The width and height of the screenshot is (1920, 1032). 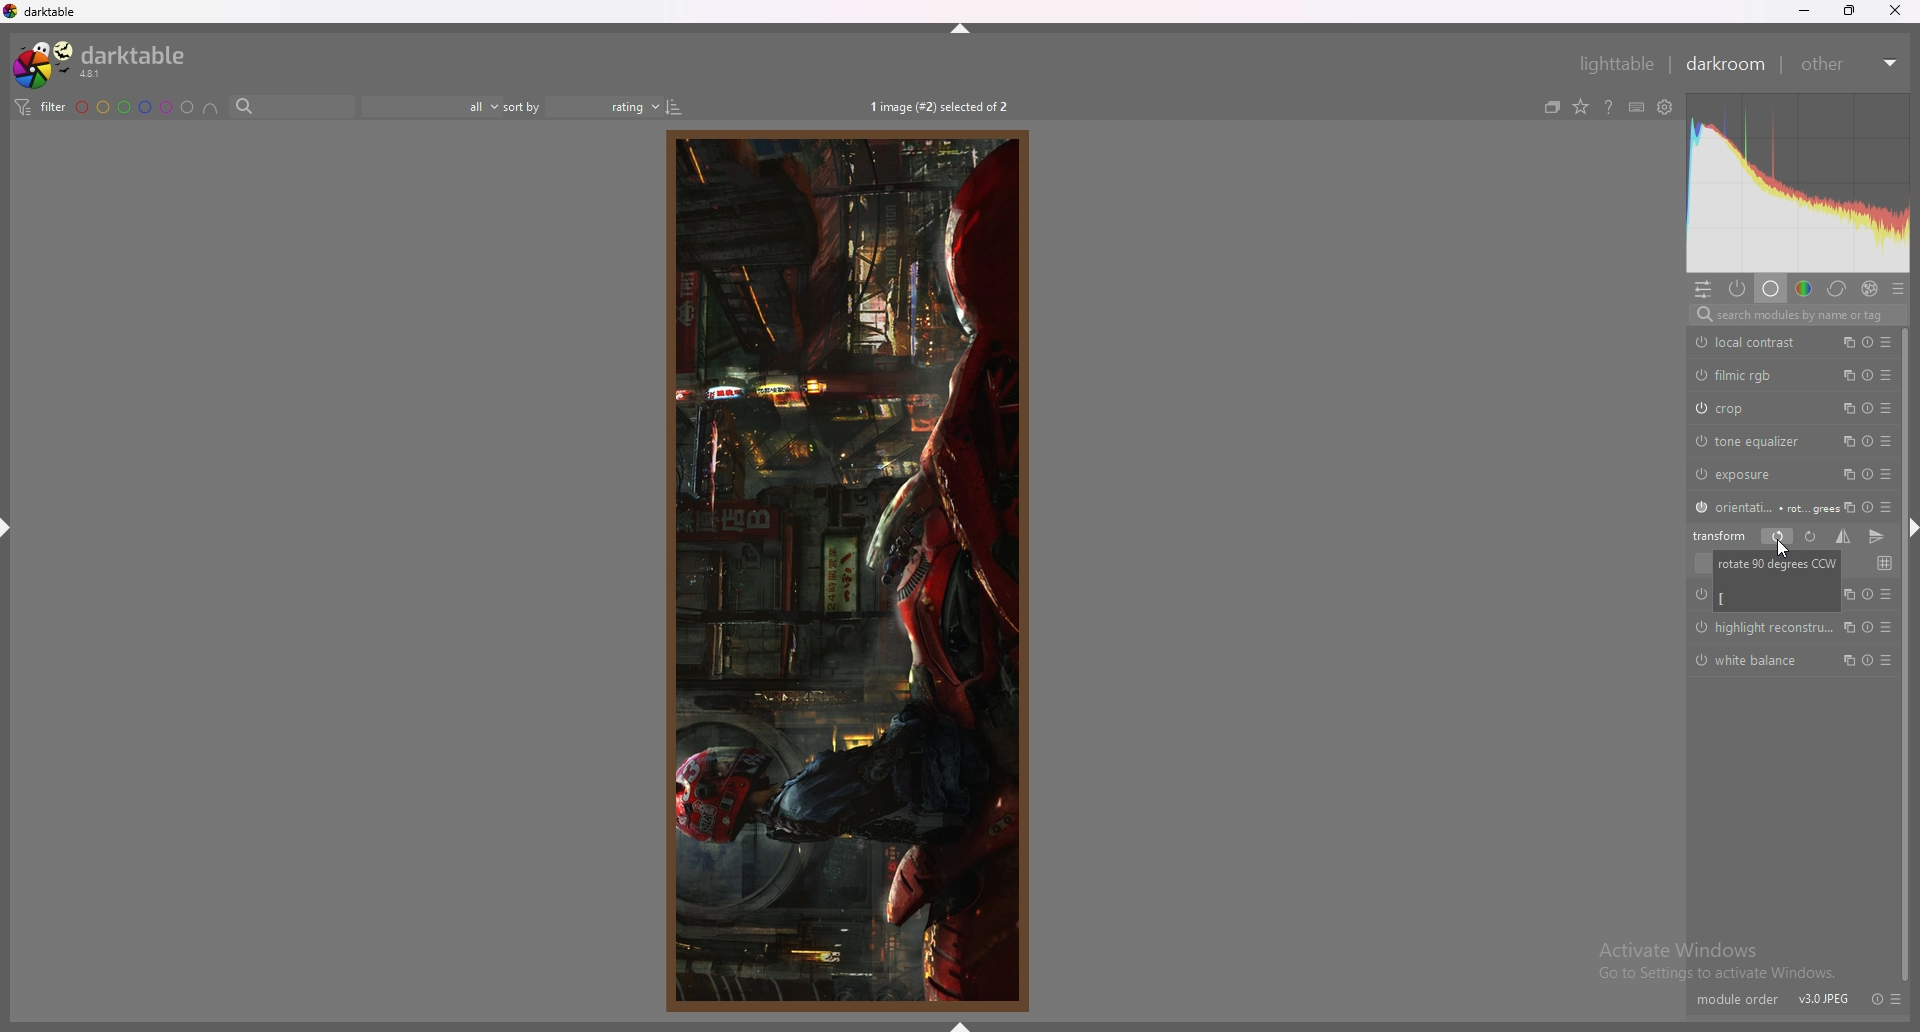 What do you see at coordinates (1885, 374) in the screenshot?
I see `presets` at bounding box center [1885, 374].